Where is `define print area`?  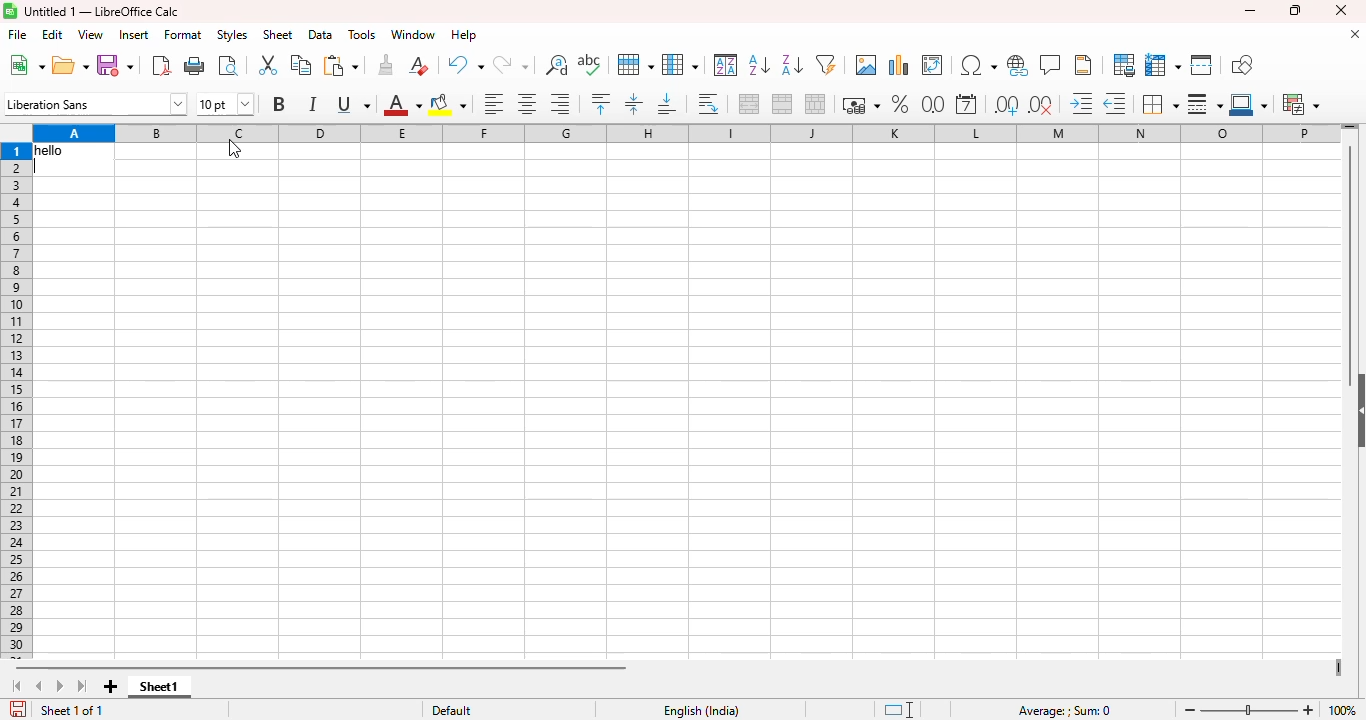 define print area is located at coordinates (1124, 65).